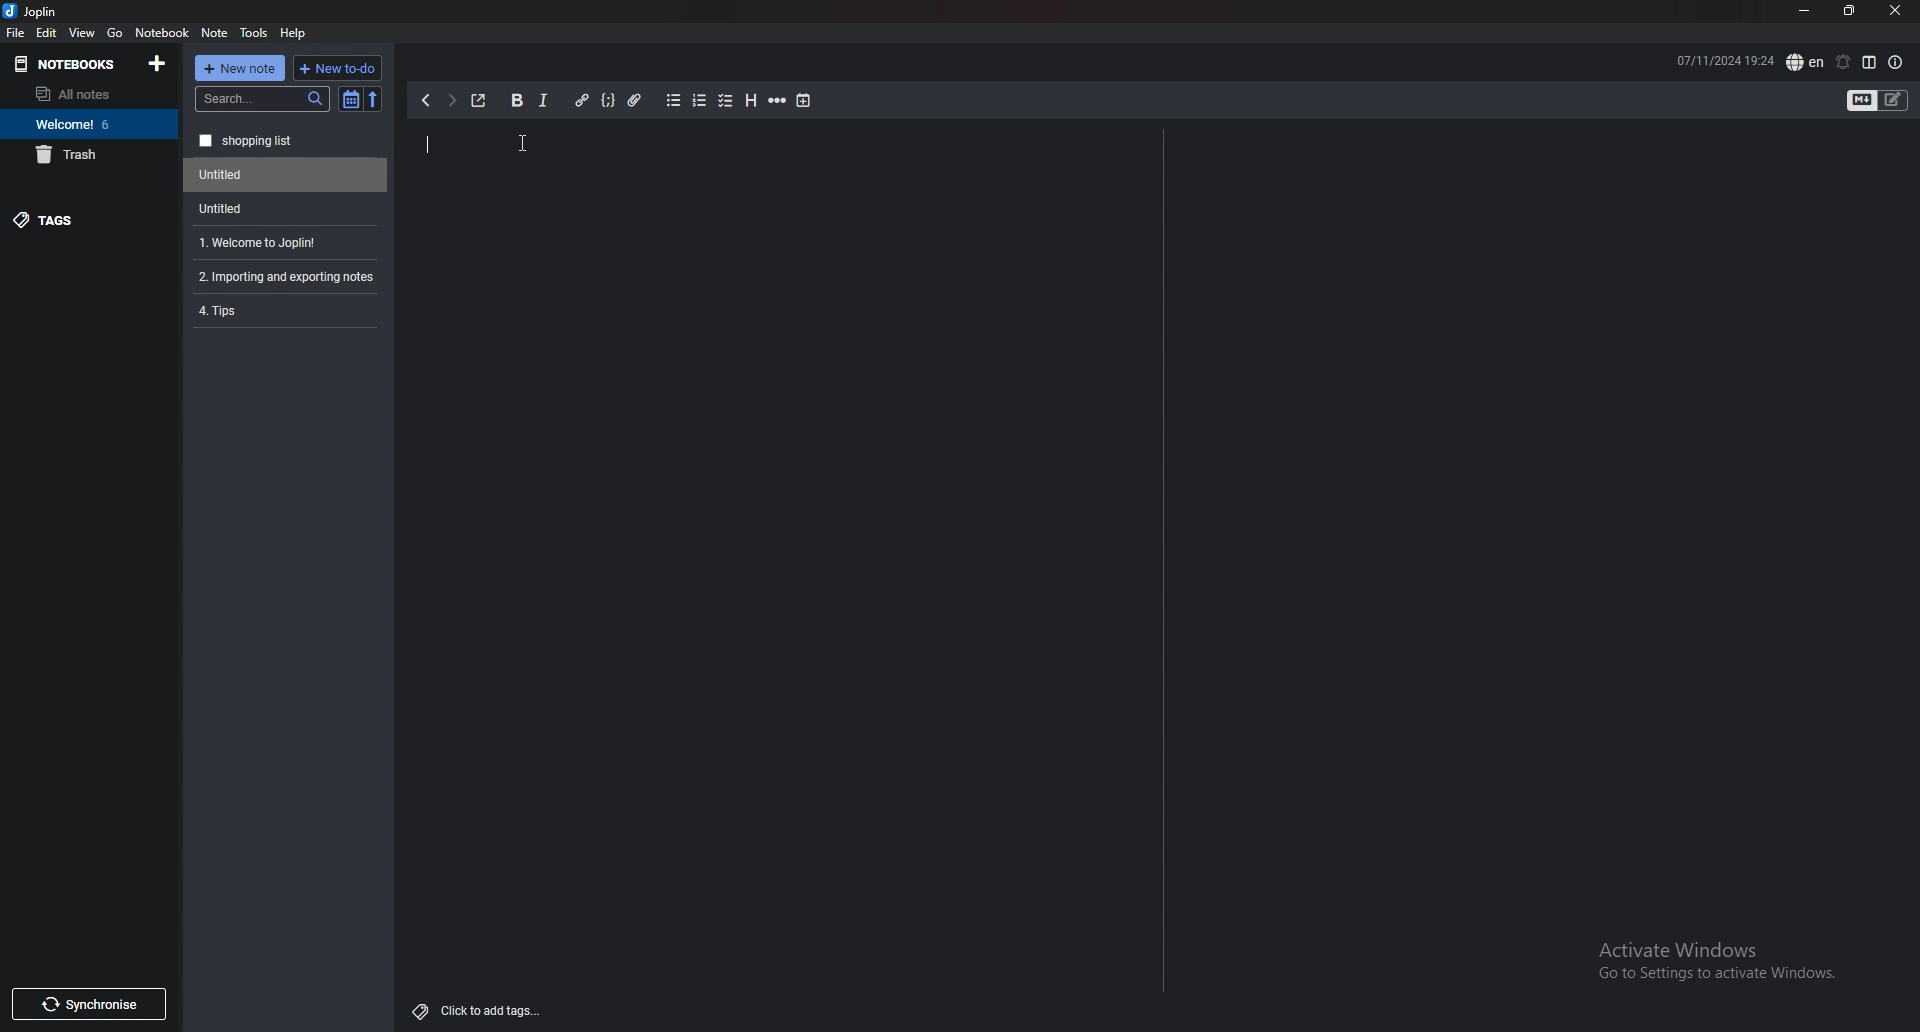  I want to click on next, so click(451, 100).